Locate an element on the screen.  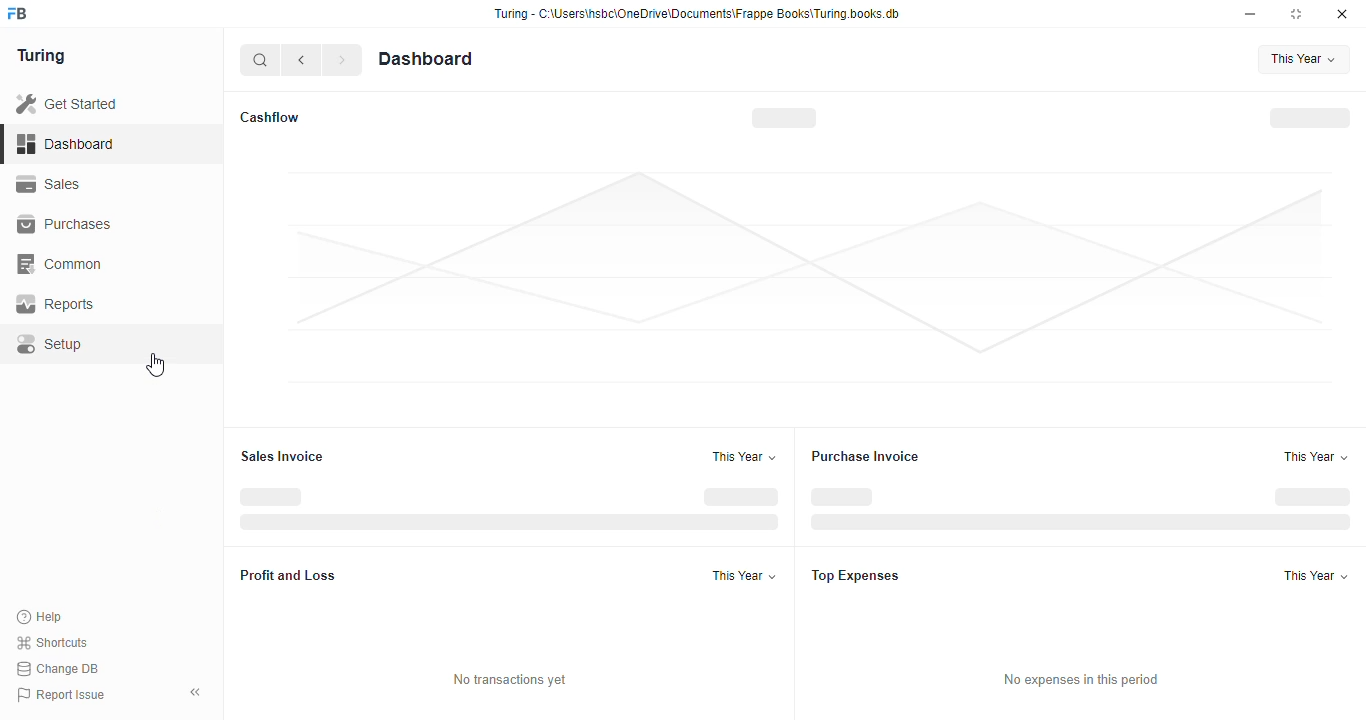
report issue is located at coordinates (60, 694).